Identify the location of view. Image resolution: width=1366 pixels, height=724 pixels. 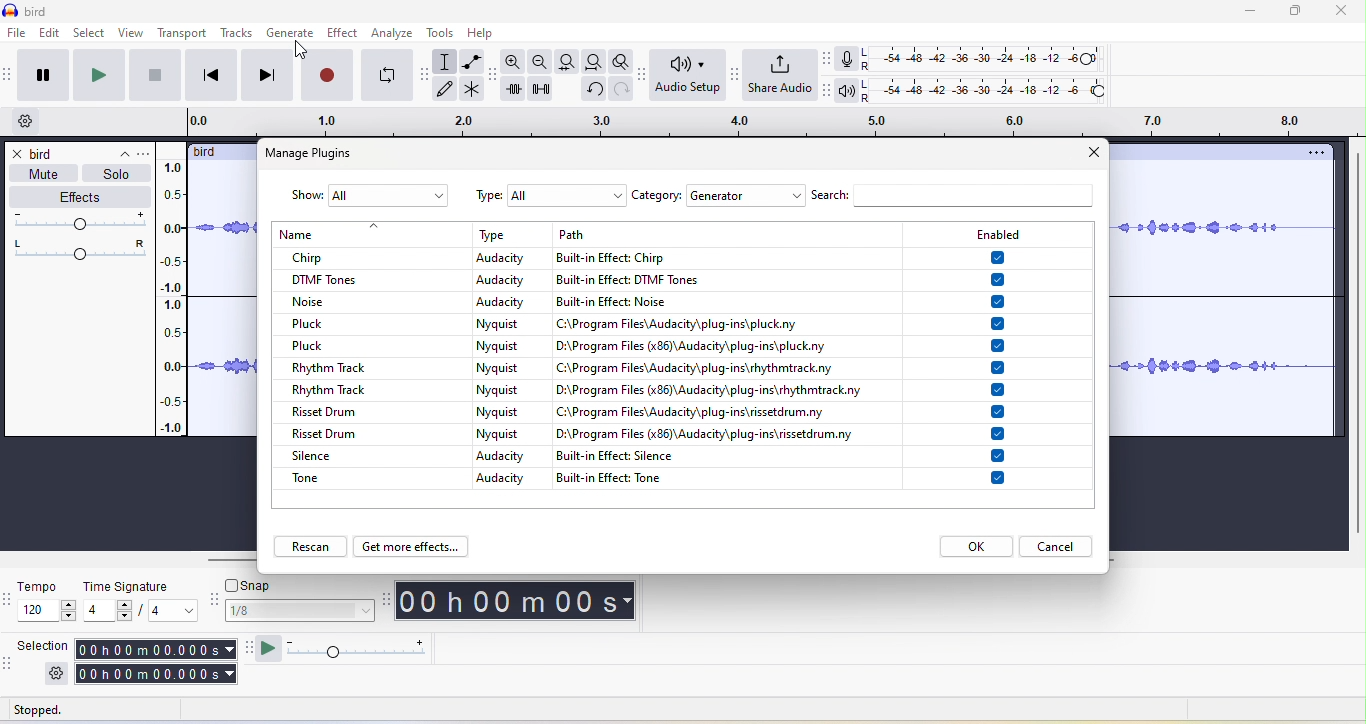
(133, 35).